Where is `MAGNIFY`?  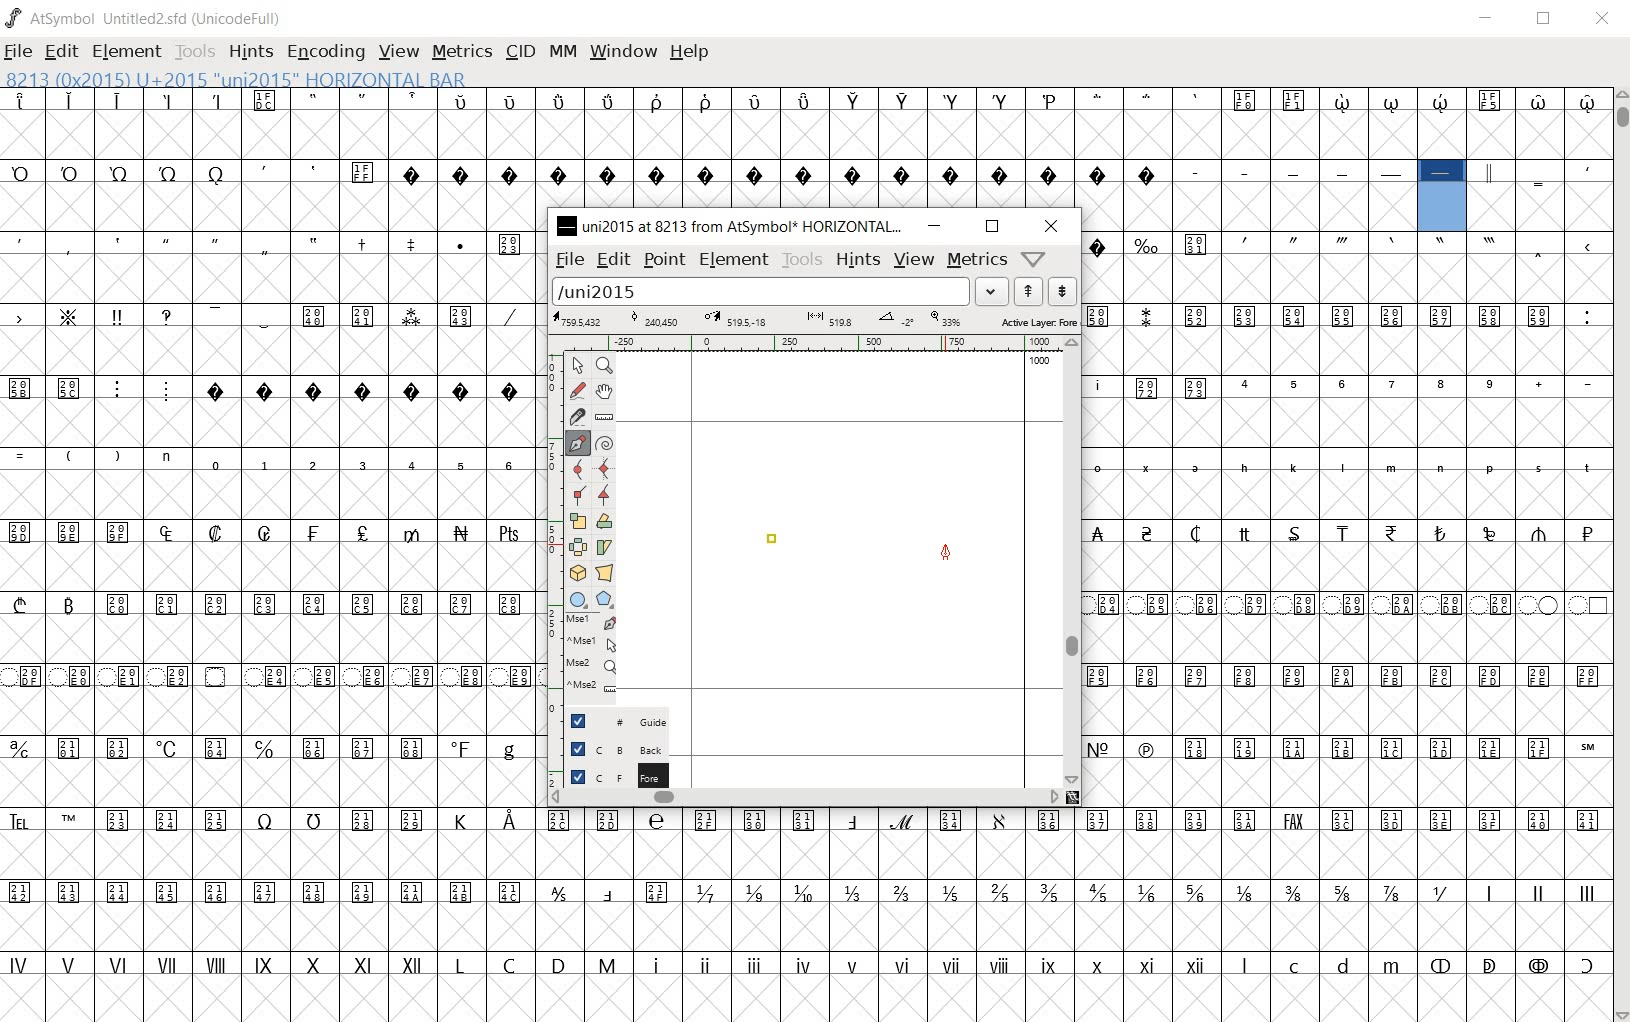
MAGNIFY is located at coordinates (606, 365).